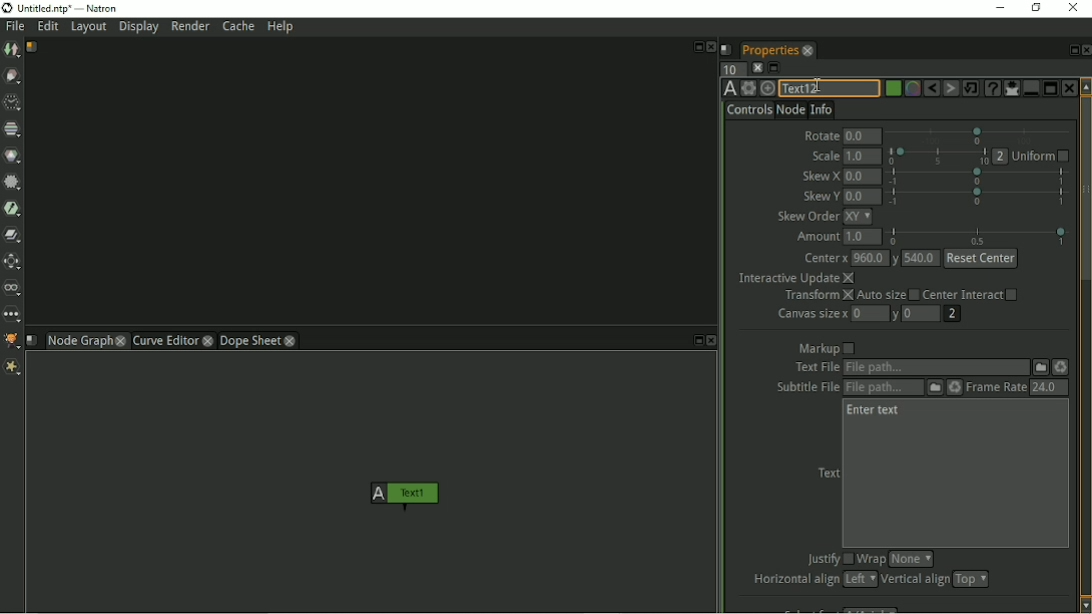 The height and width of the screenshot is (614, 1092). Describe the element at coordinates (14, 262) in the screenshot. I see `Transform` at that location.